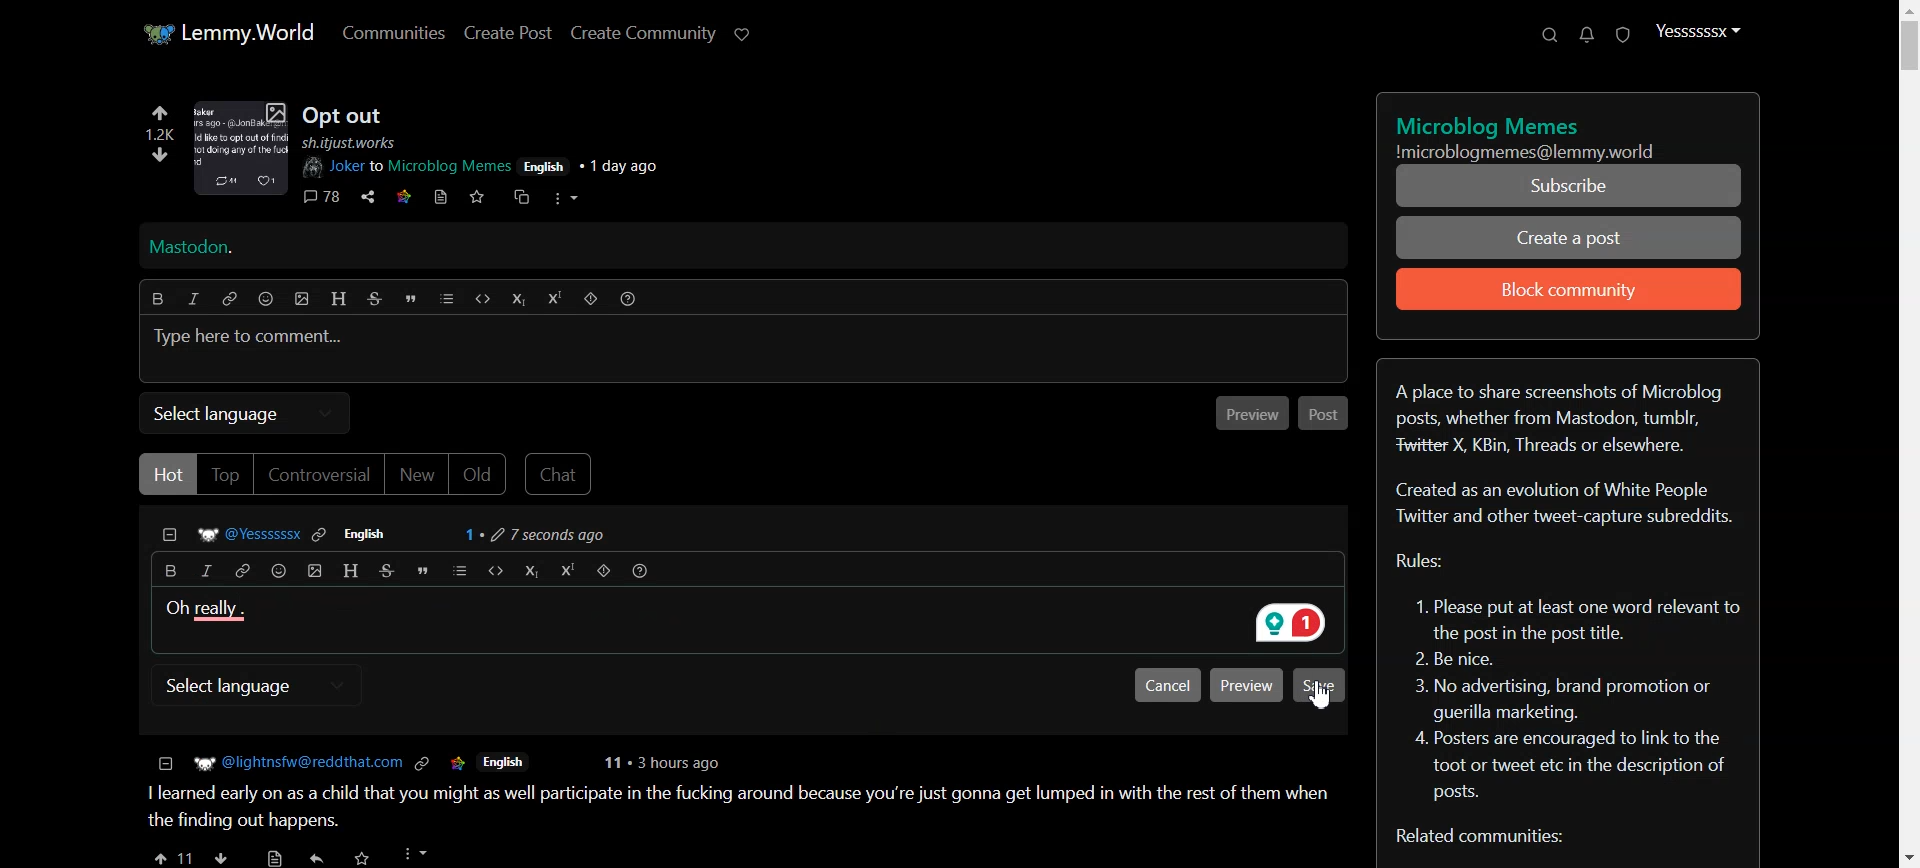 This screenshot has height=868, width=1920. What do you see at coordinates (241, 571) in the screenshot?
I see `Hyperlink` at bounding box center [241, 571].